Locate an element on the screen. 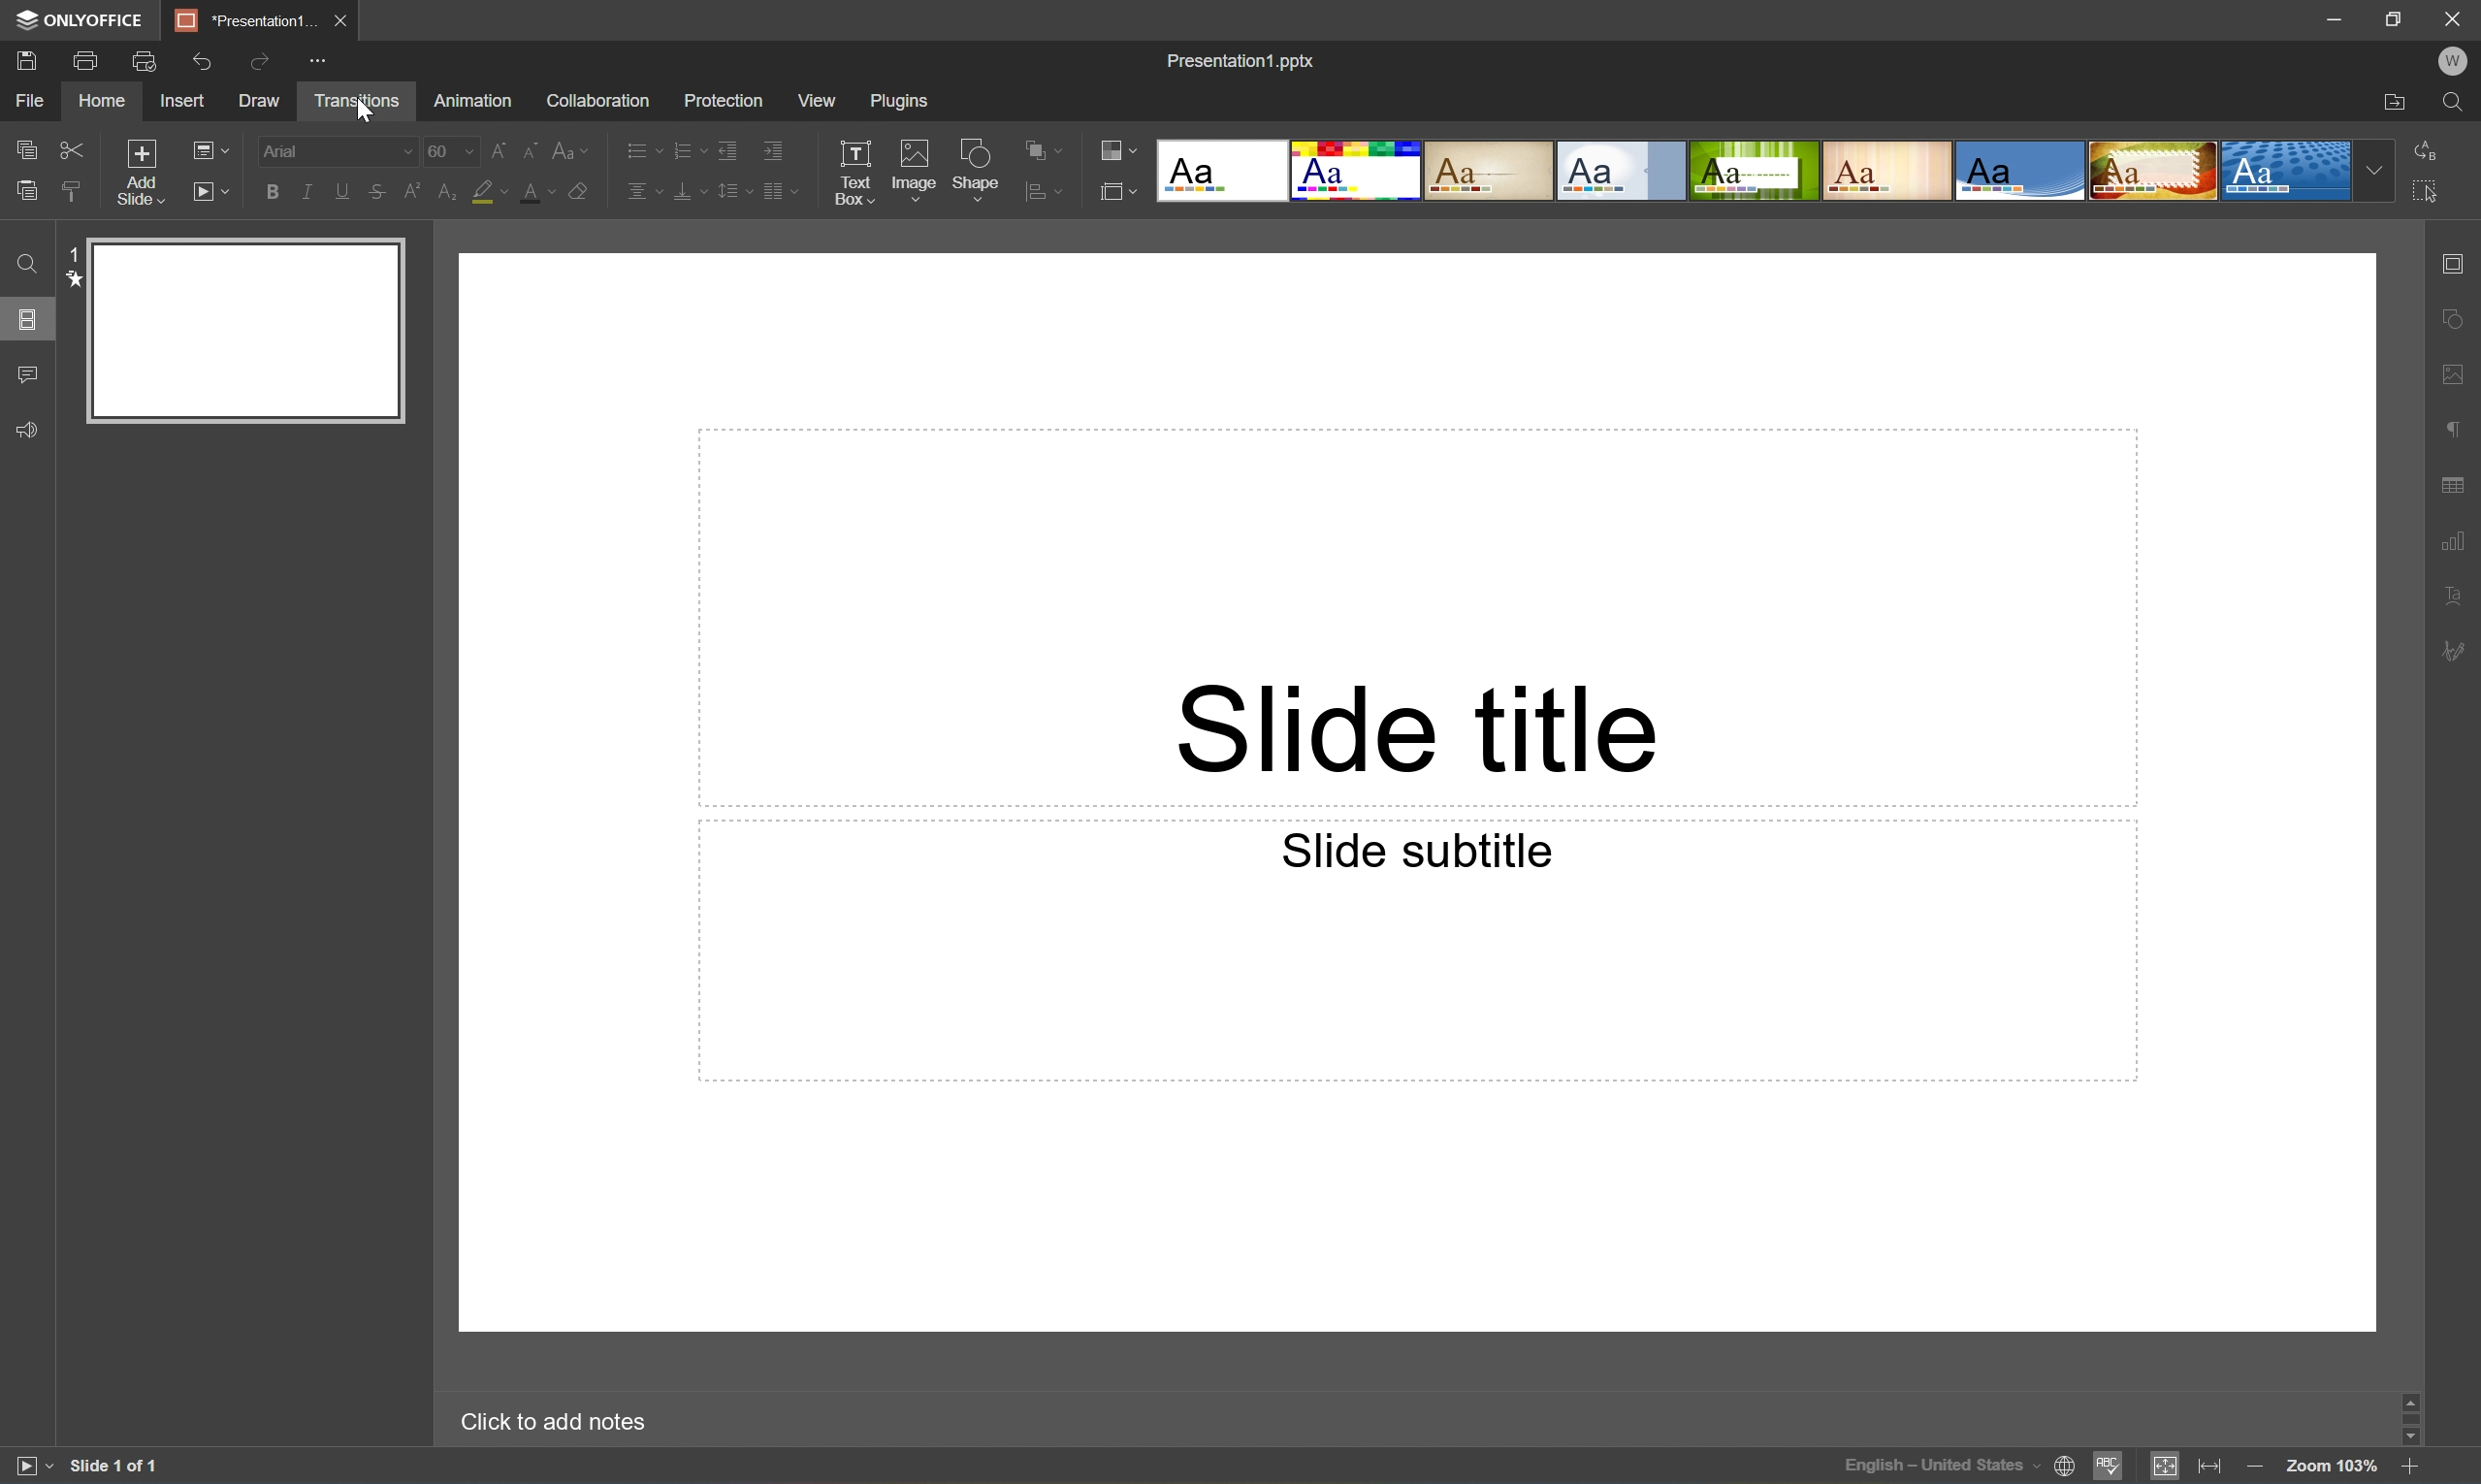  Slide is located at coordinates (245, 330).